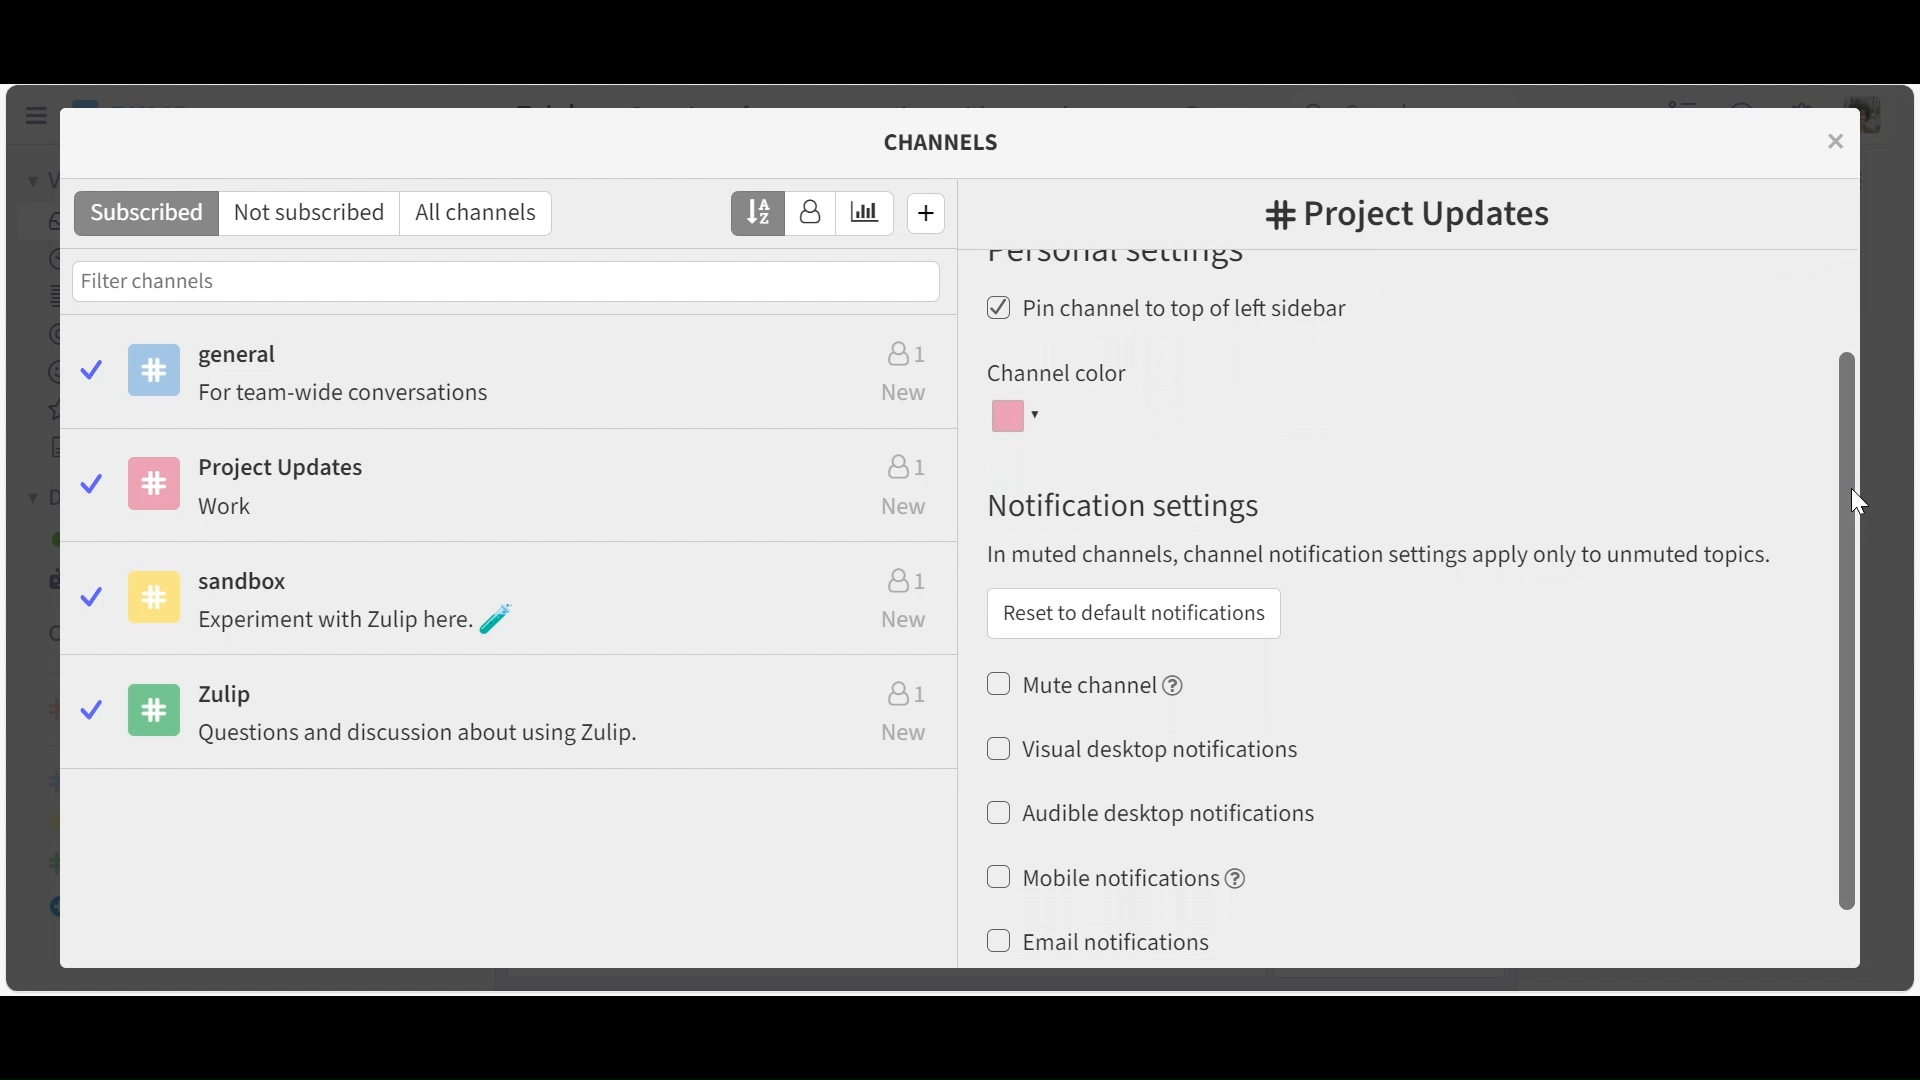 This screenshot has height=1080, width=1920. What do you see at coordinates (509, 491) in the screenshot?
I see `Project Updates` at bounding box center [509, 491].